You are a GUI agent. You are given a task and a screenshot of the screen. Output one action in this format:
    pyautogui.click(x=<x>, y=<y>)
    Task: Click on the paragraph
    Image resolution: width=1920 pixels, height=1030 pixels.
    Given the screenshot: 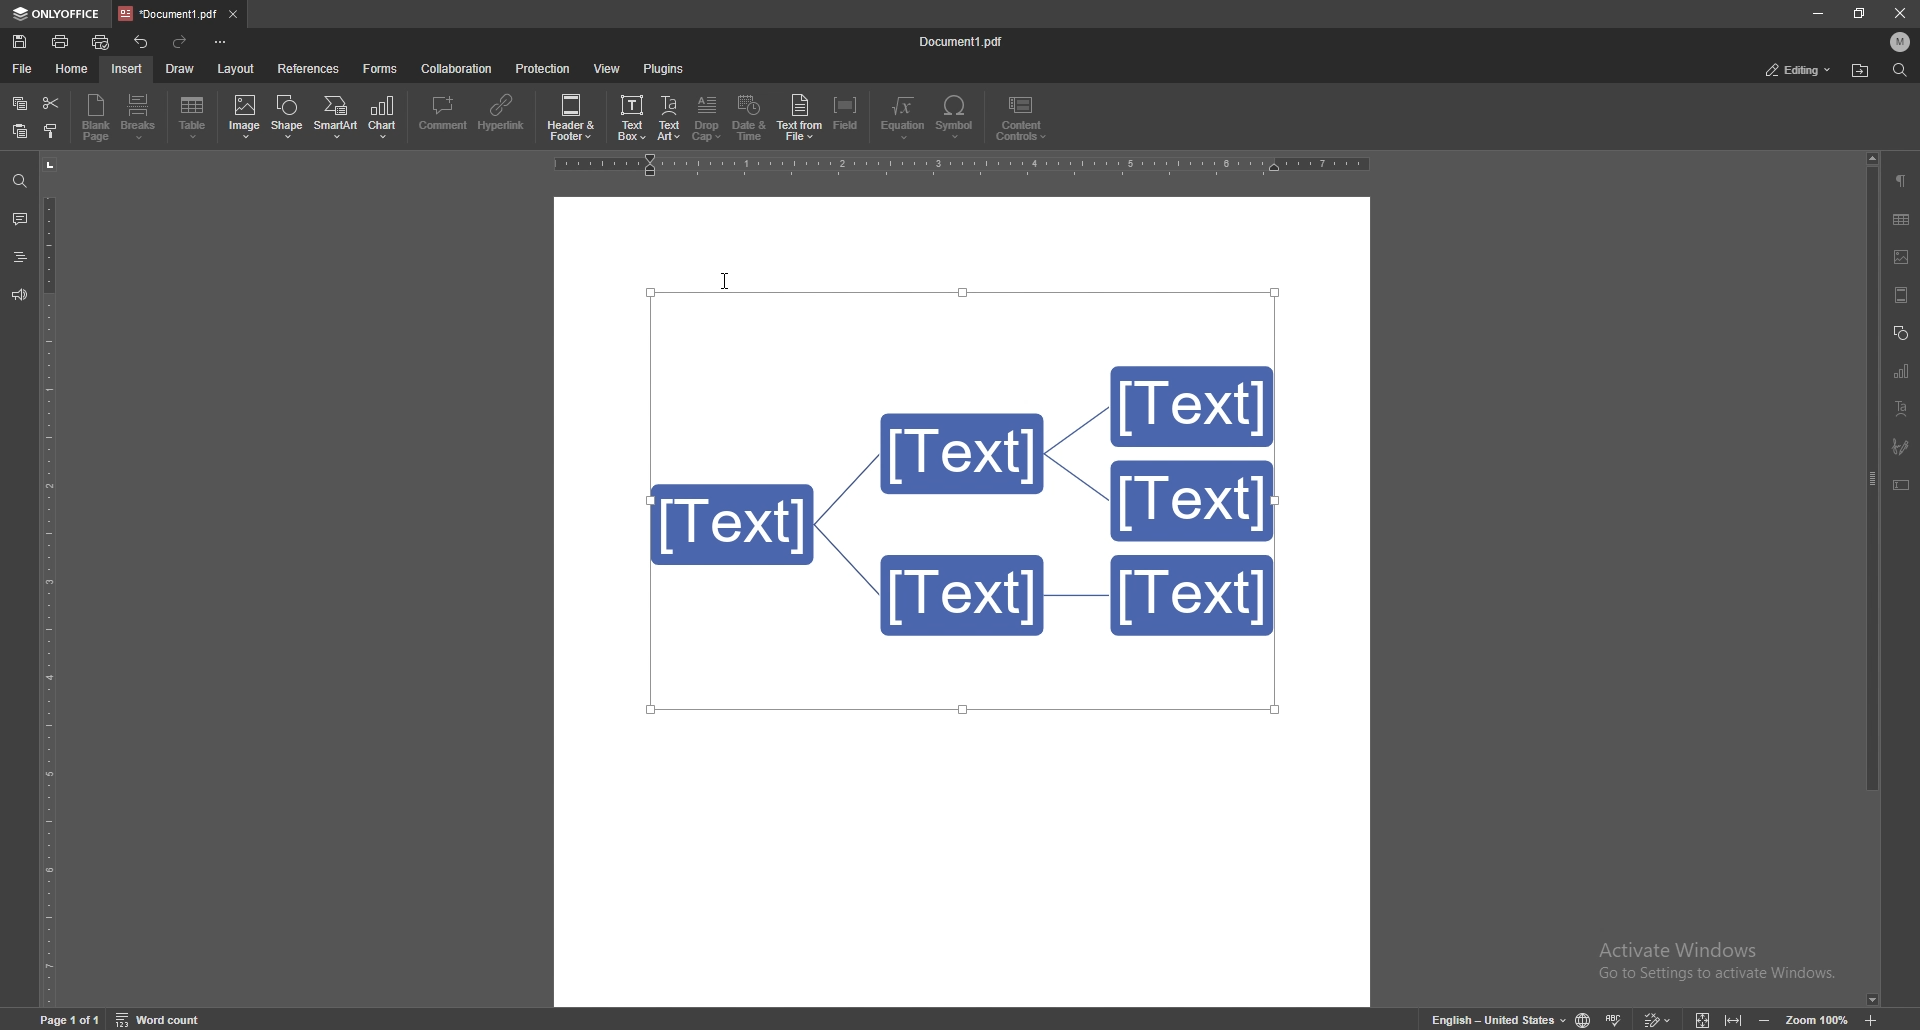 What is the action you would take?
    pyautogui.click(x=1902, y=181)
    